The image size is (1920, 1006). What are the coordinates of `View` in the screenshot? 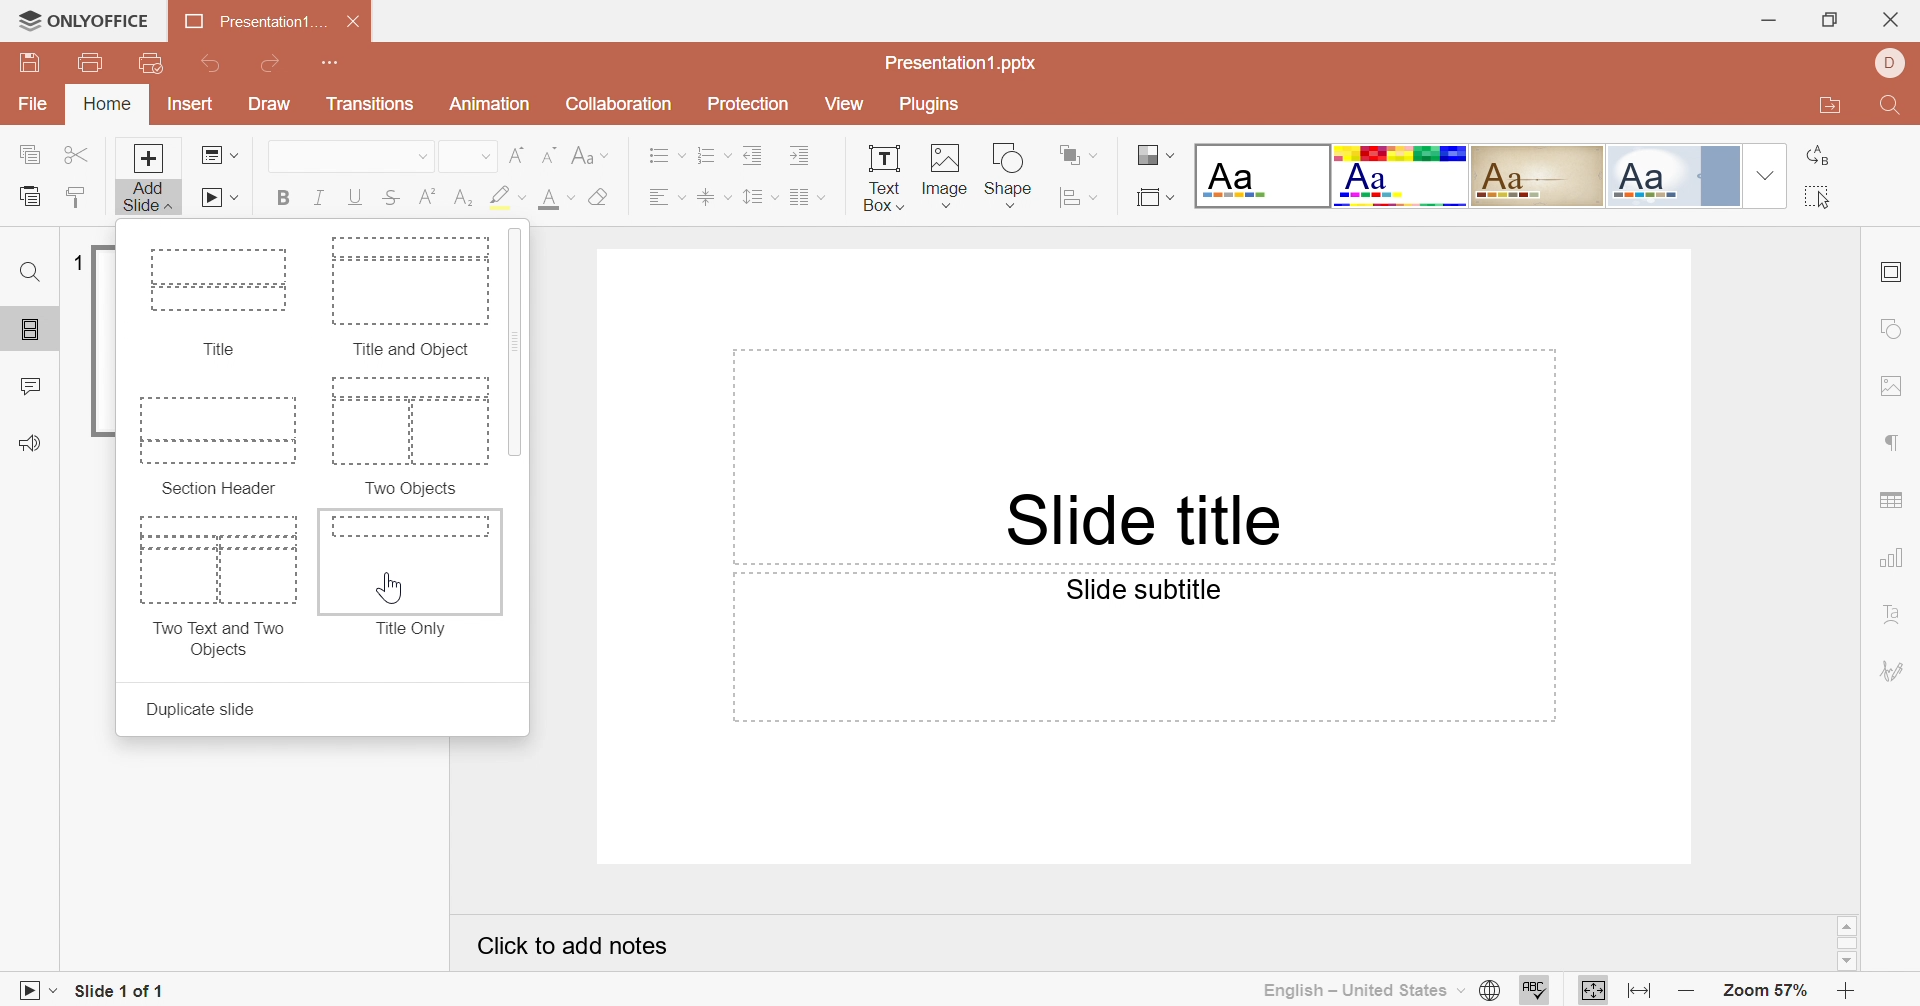 It's located at (844, 103).